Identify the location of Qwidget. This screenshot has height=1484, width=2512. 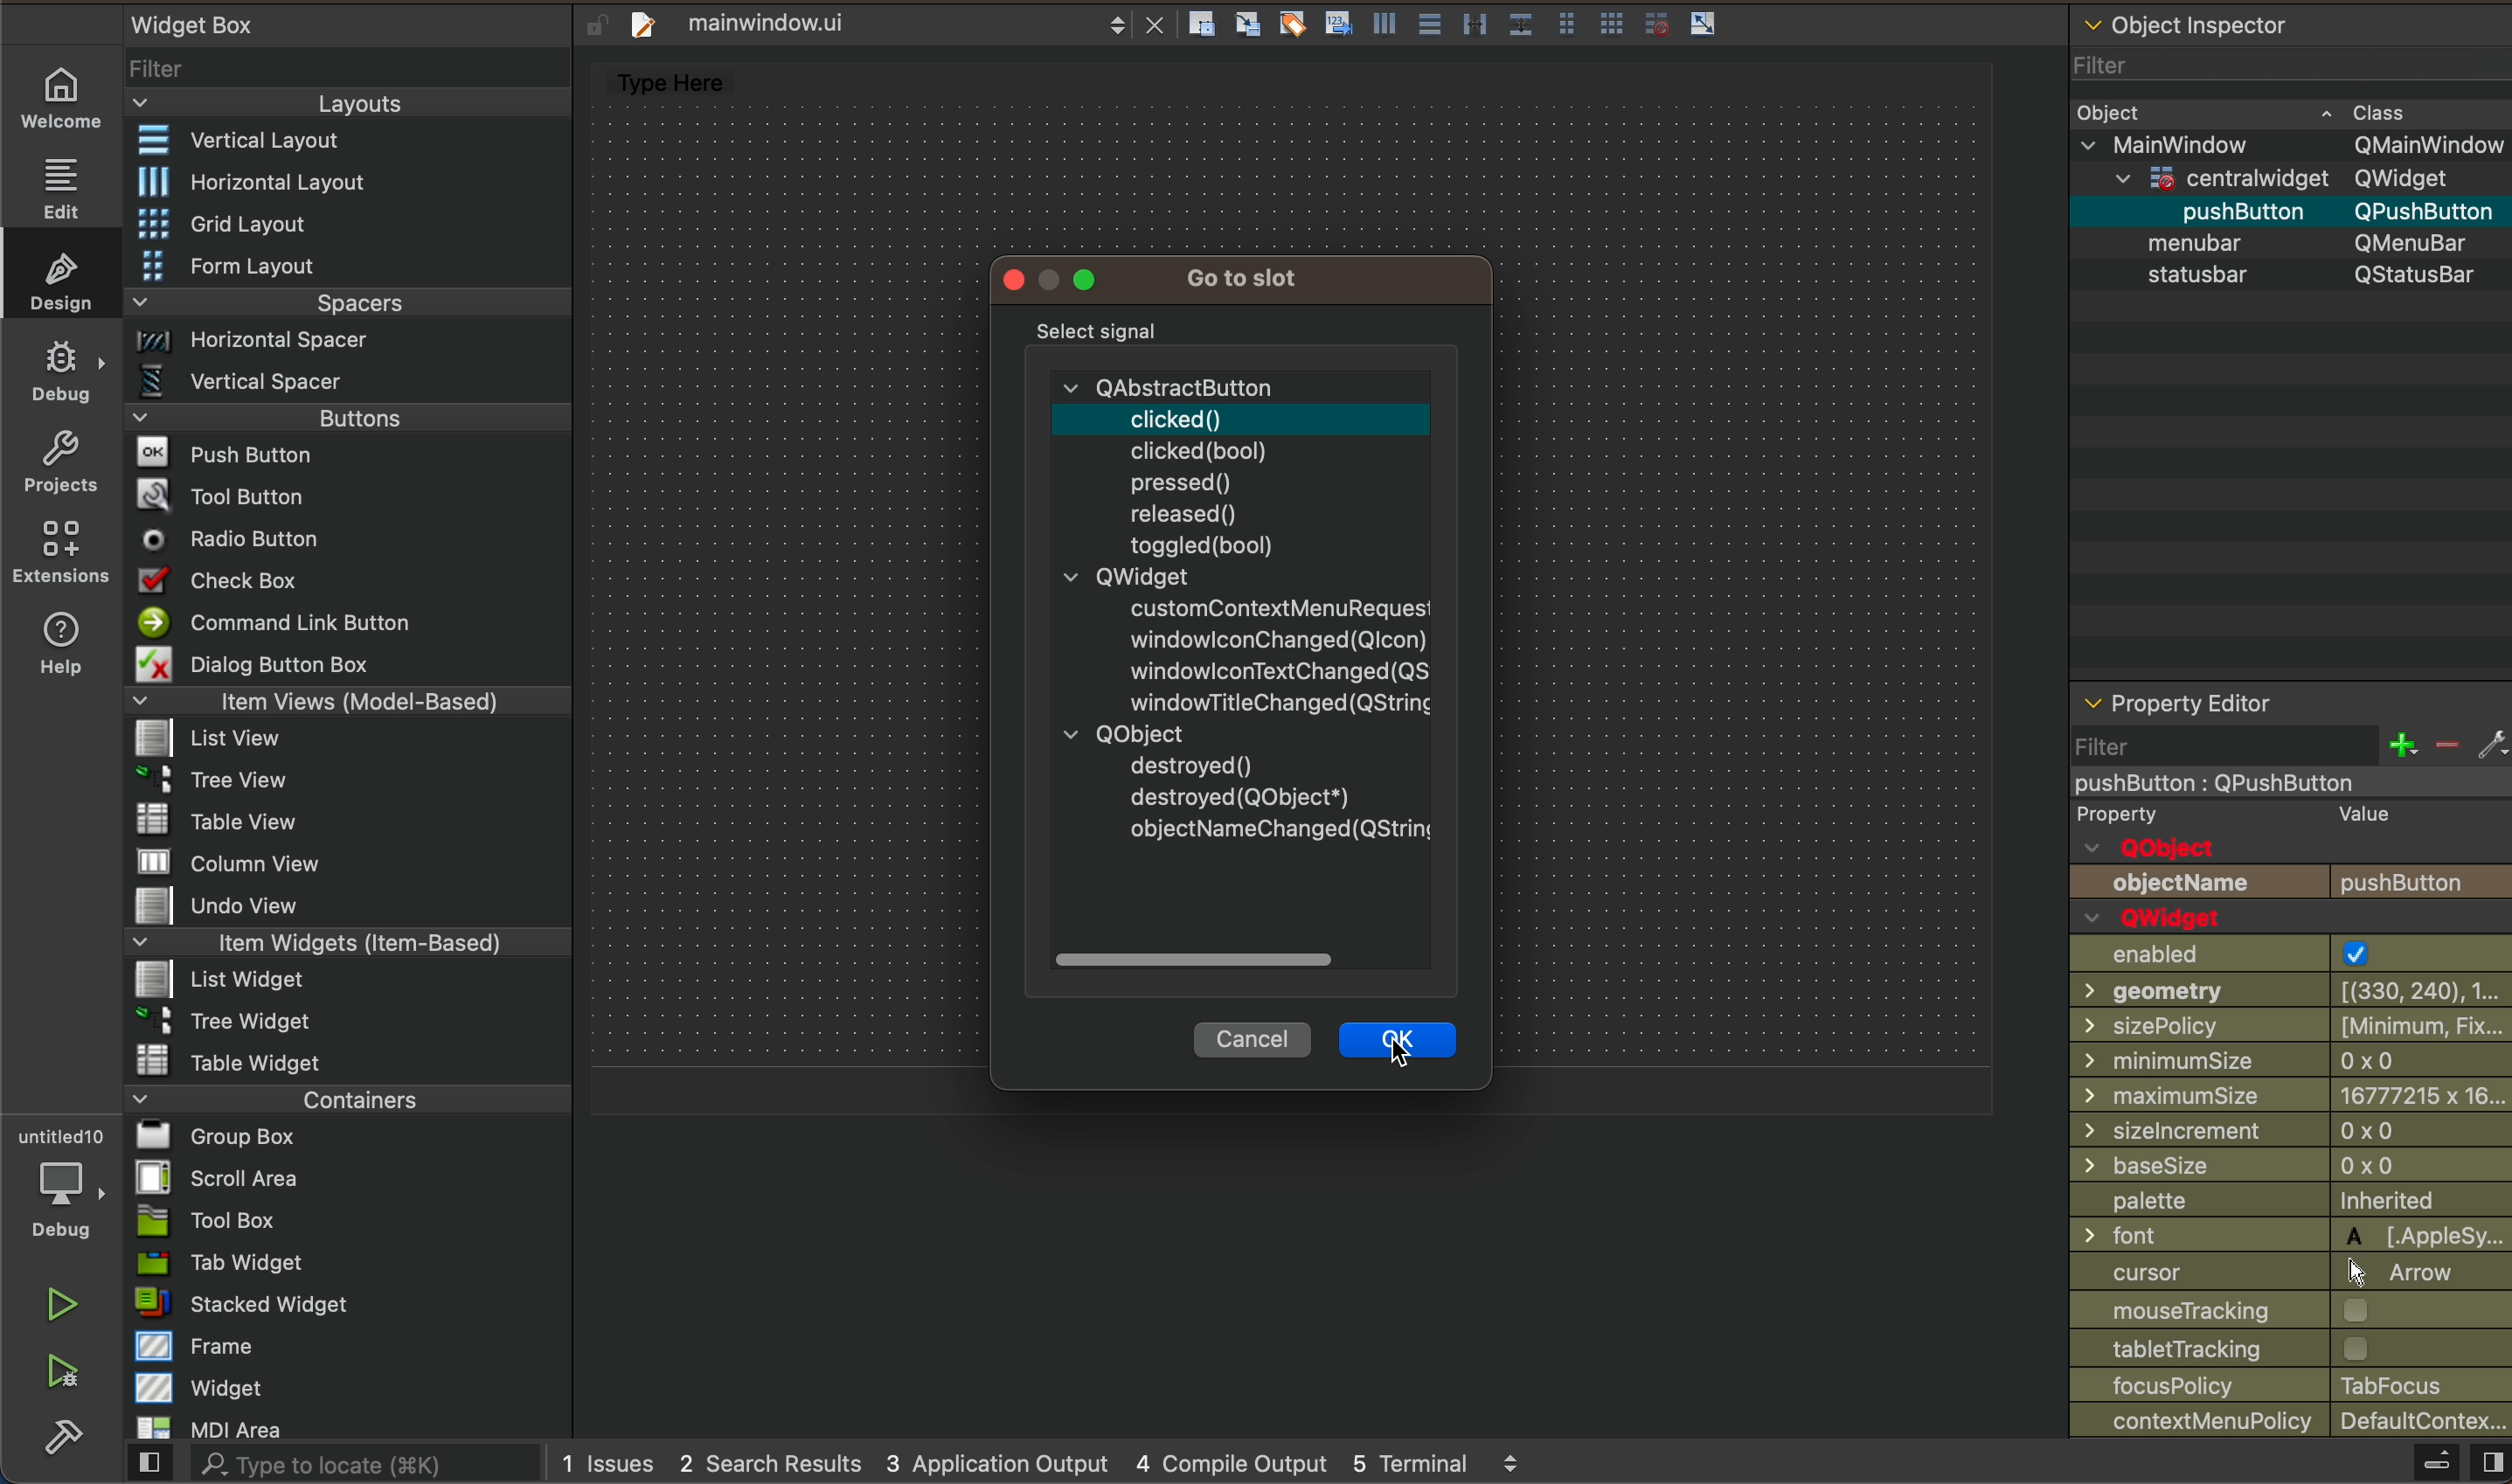
(2163, 918).